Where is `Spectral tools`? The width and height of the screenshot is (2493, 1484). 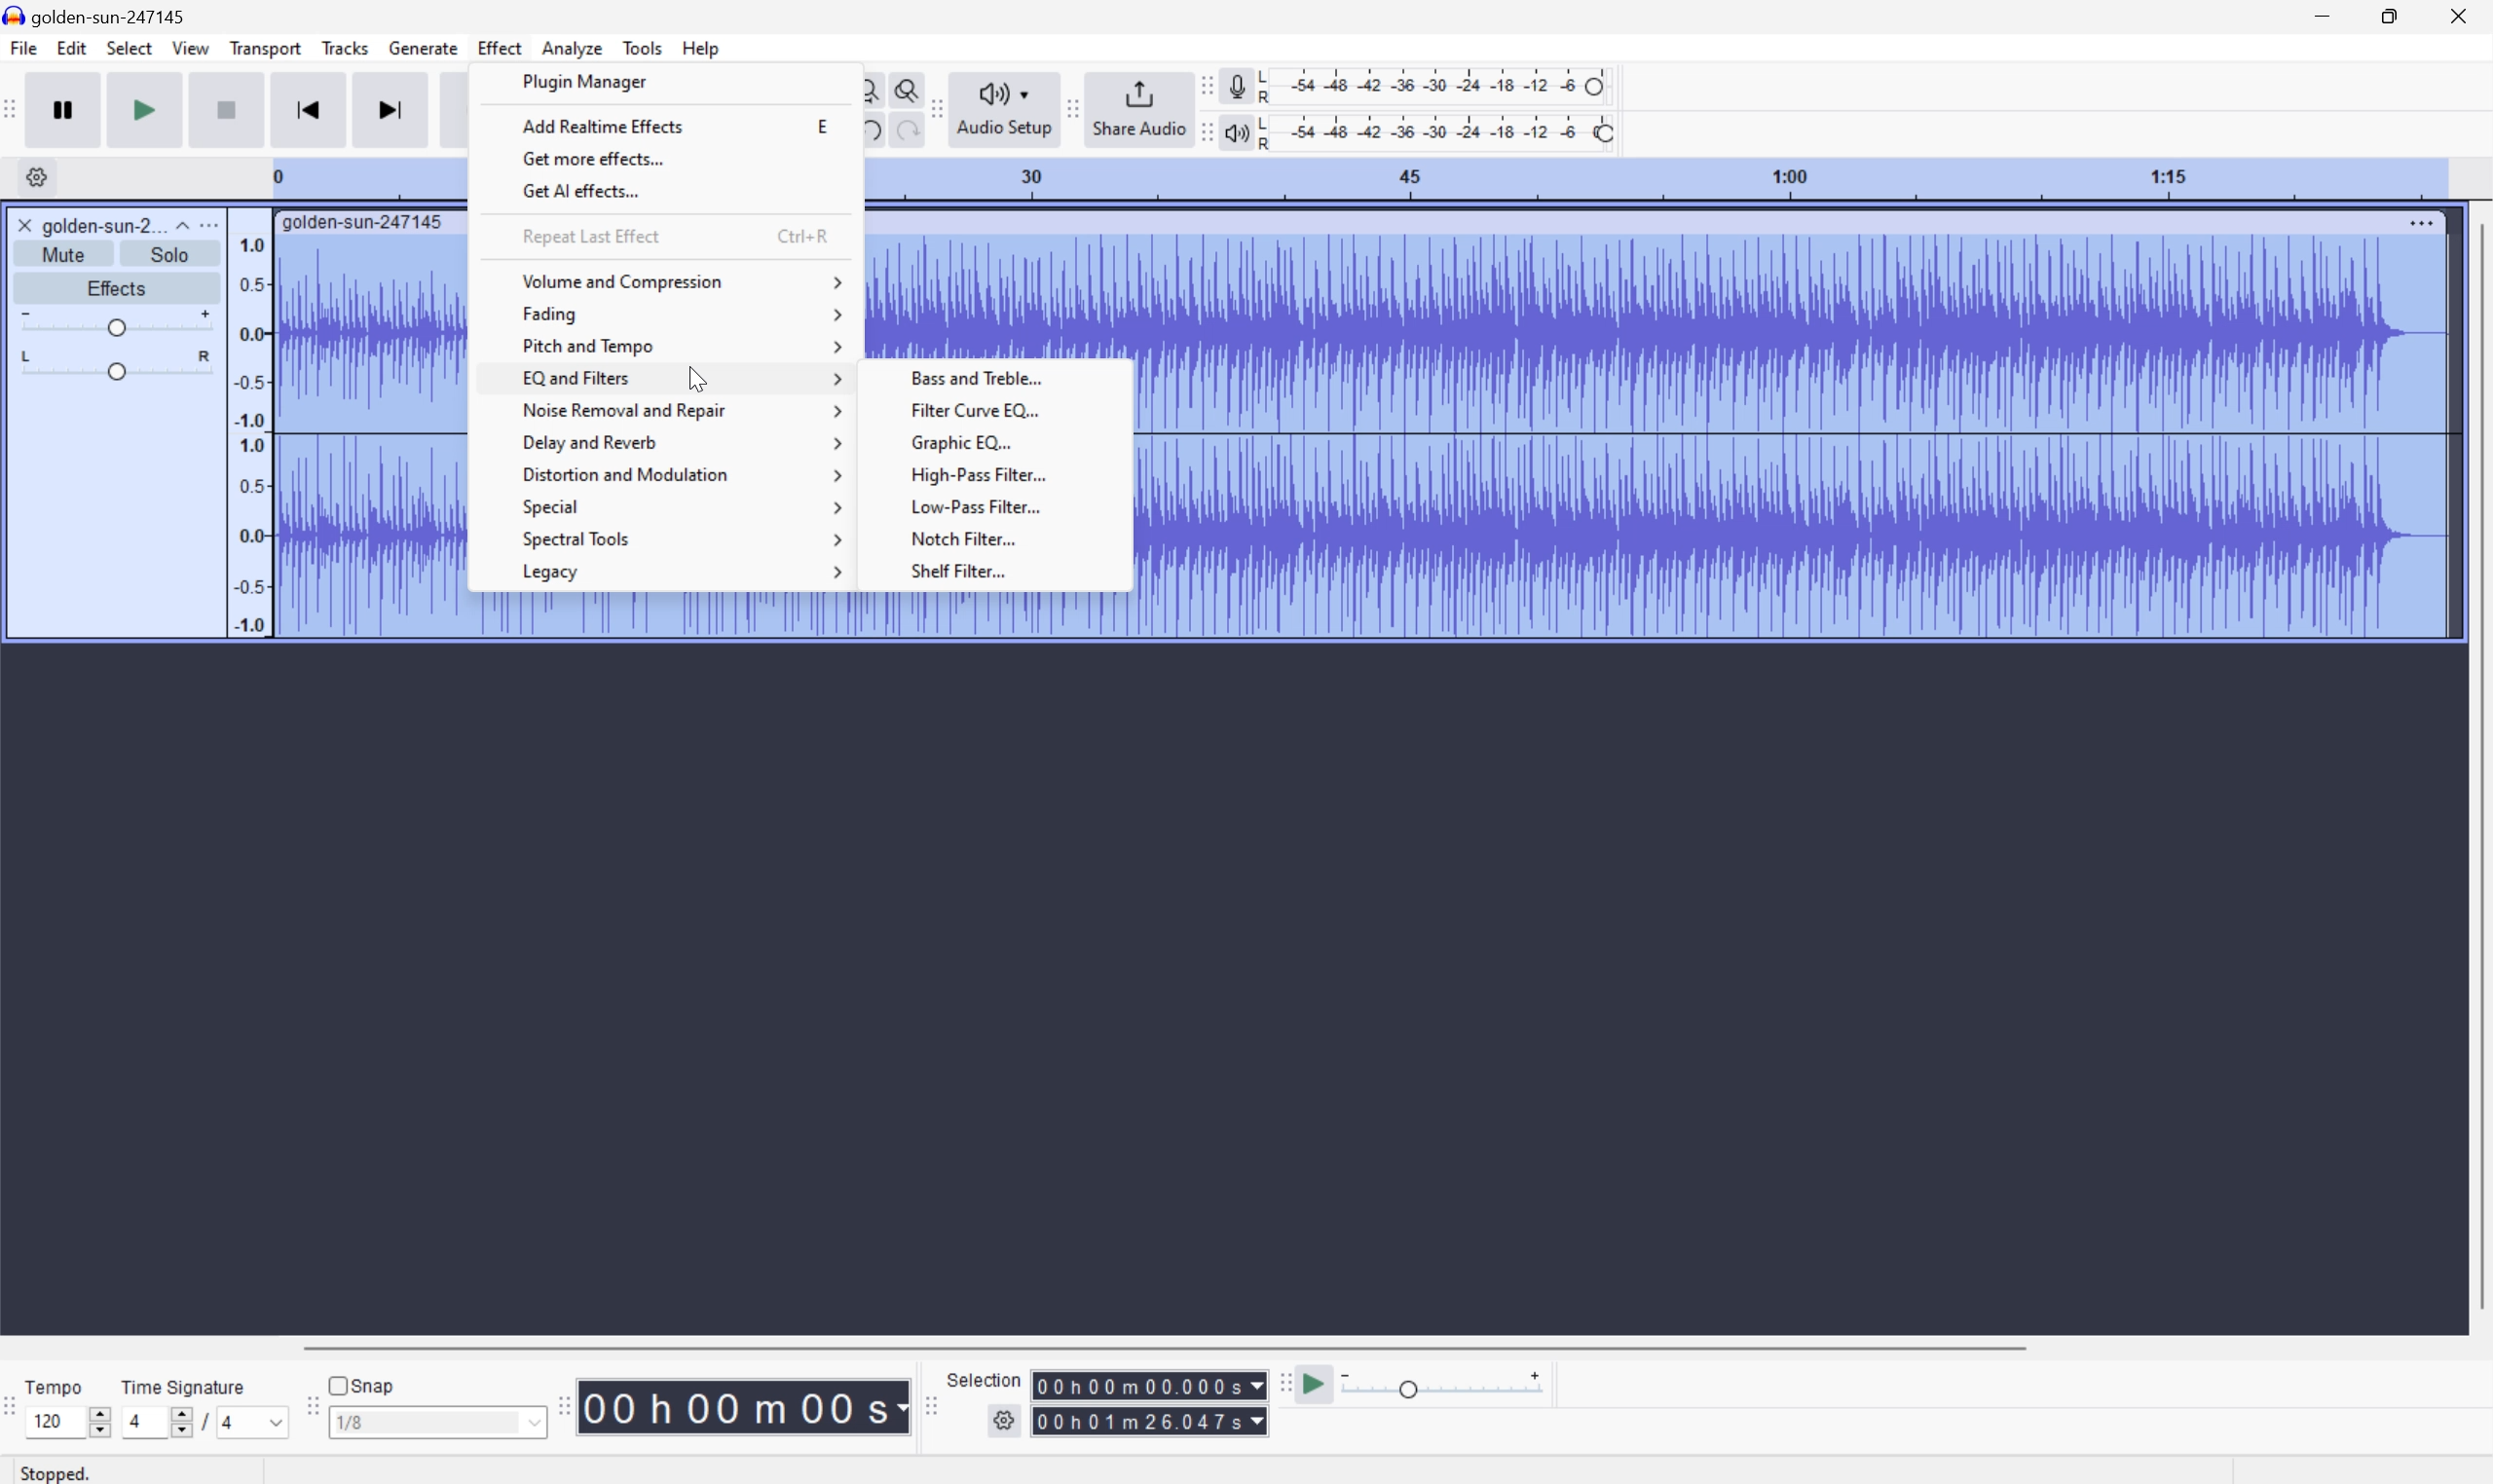
Spectral tools is located at coordinates (680, 542).